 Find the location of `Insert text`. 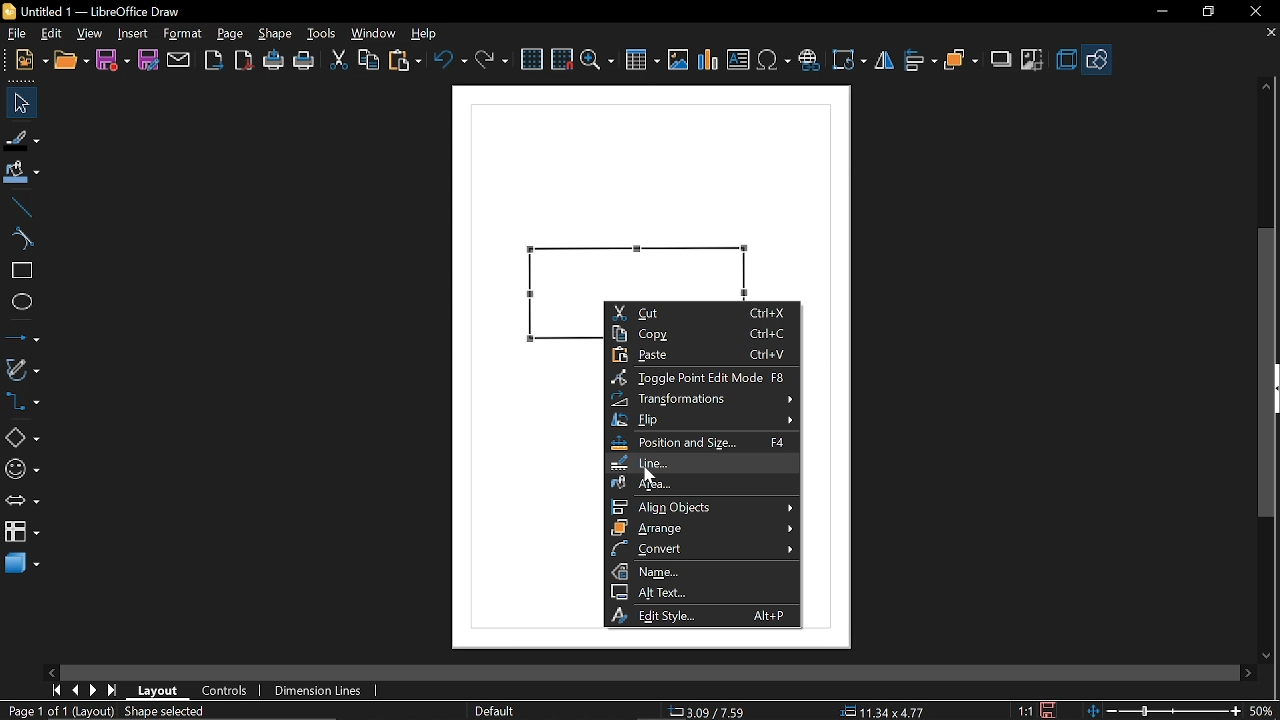

Insert text is located at coordinates (738, 57).